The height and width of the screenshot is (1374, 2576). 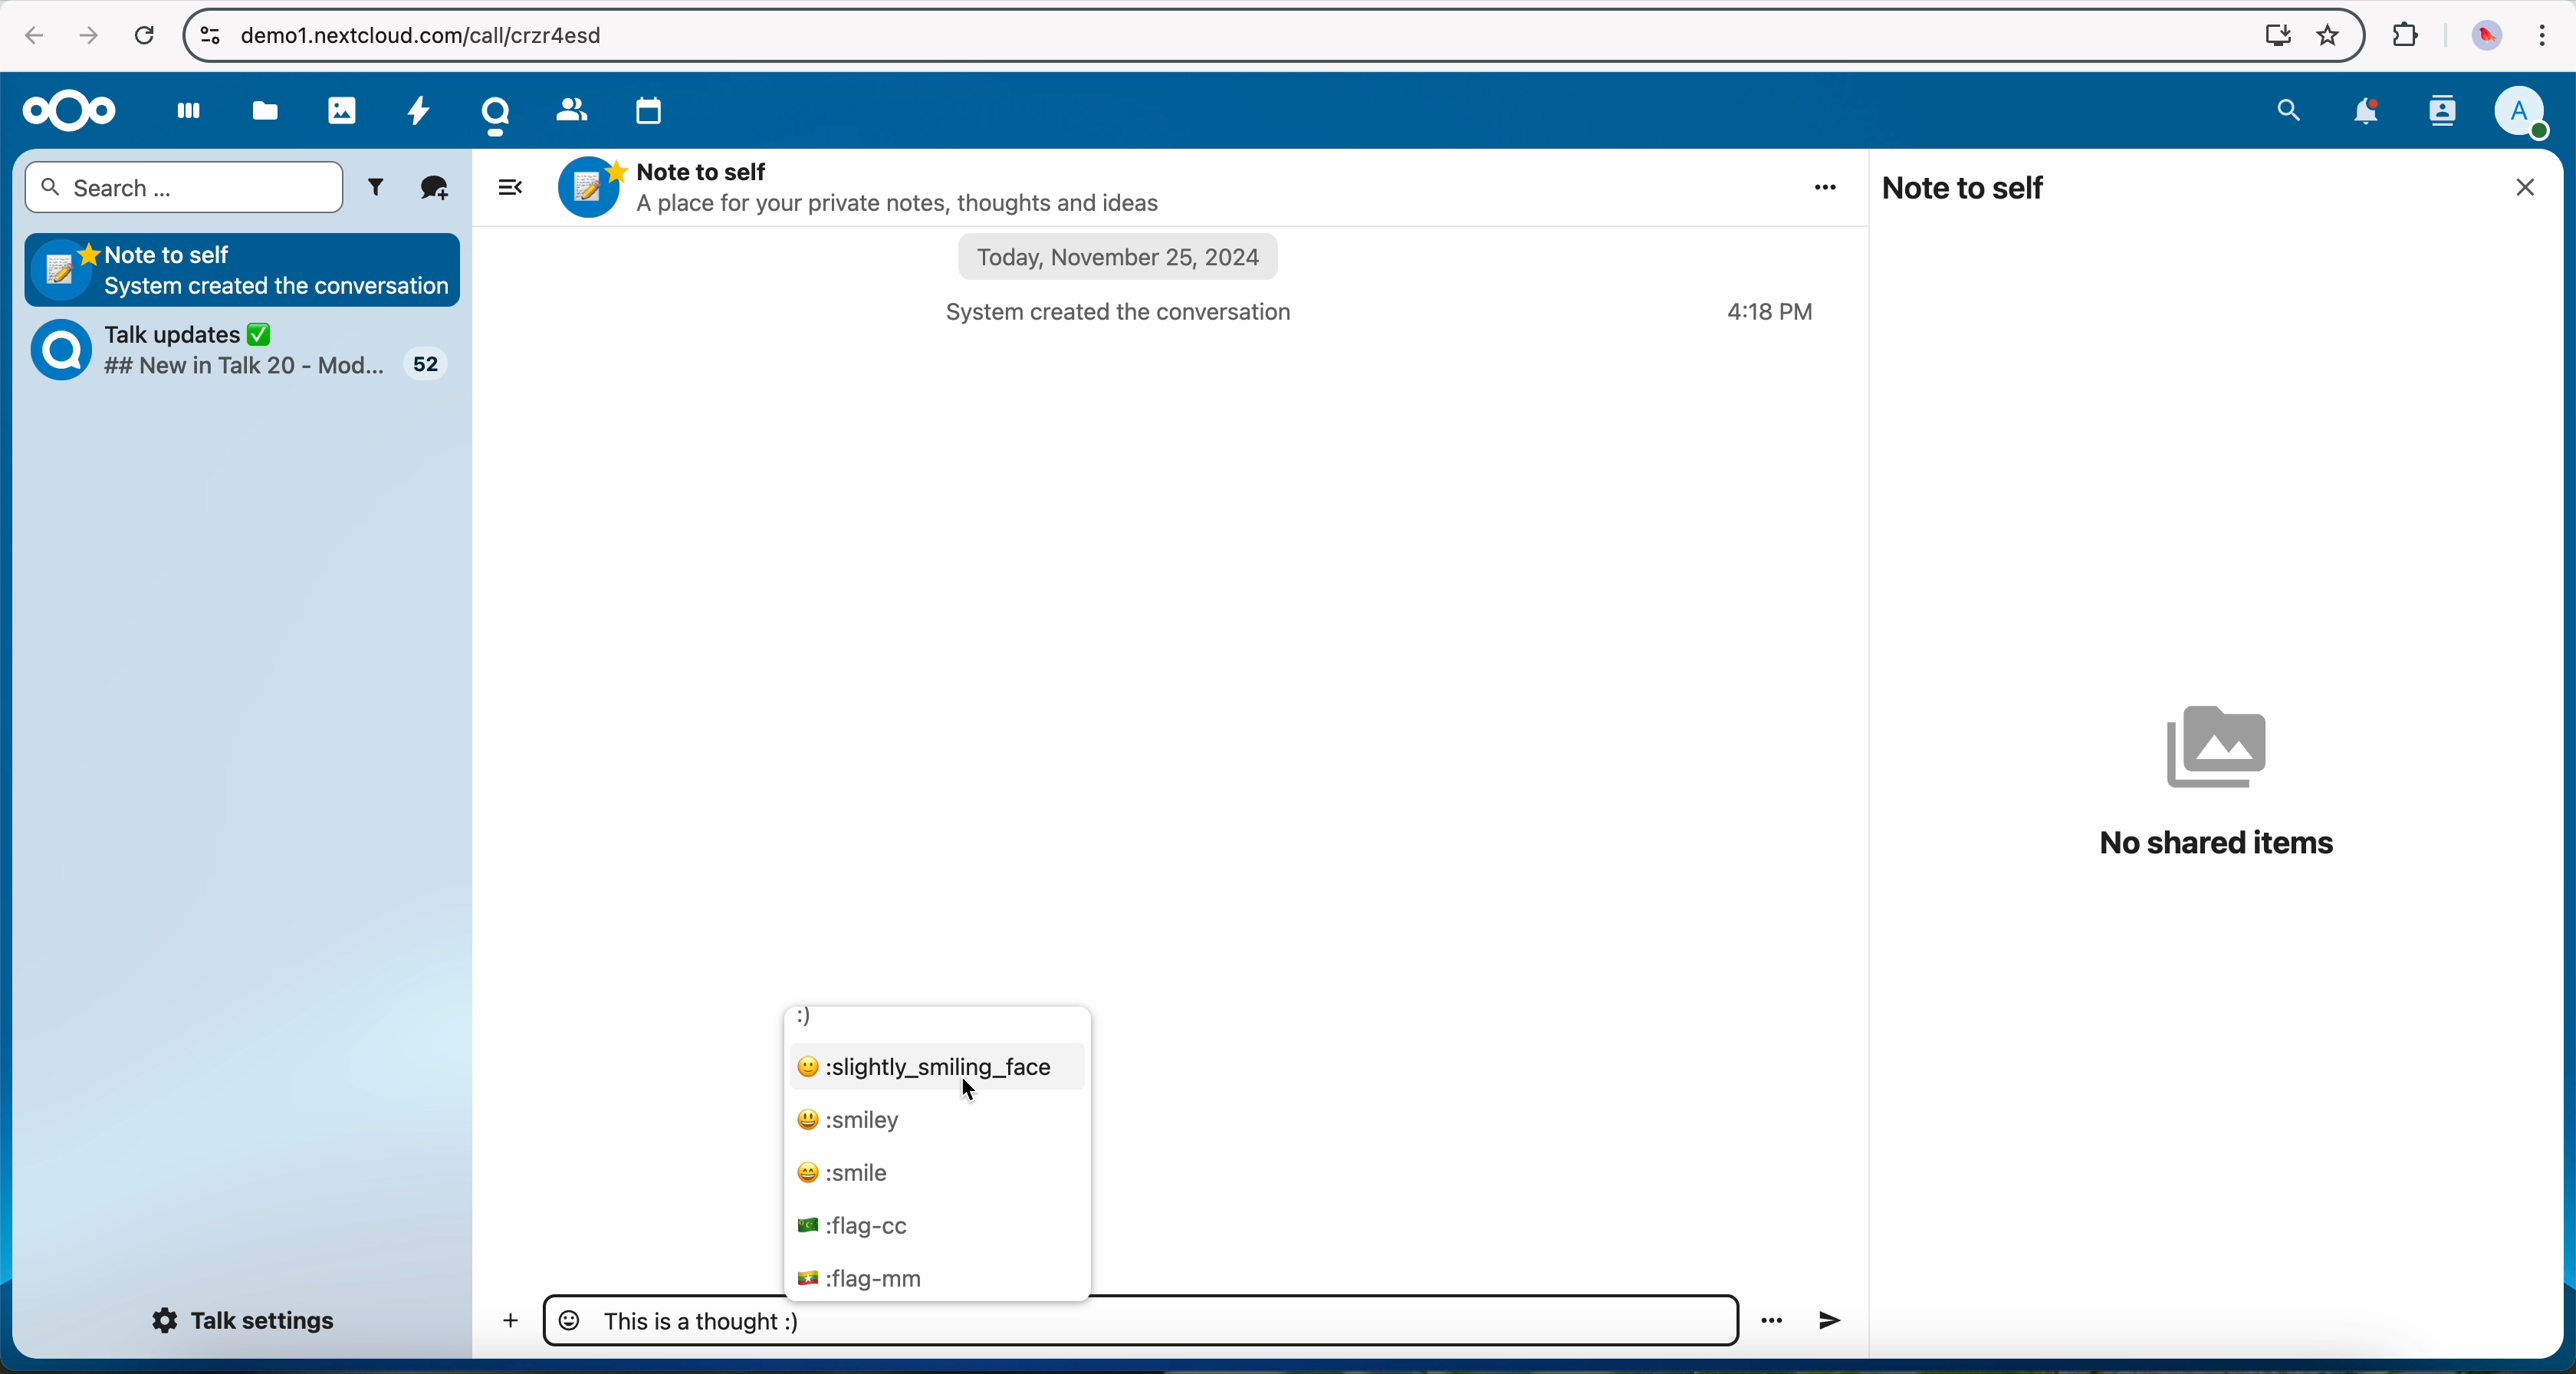 I want to click on contacts, so click(x=2444, y=113).